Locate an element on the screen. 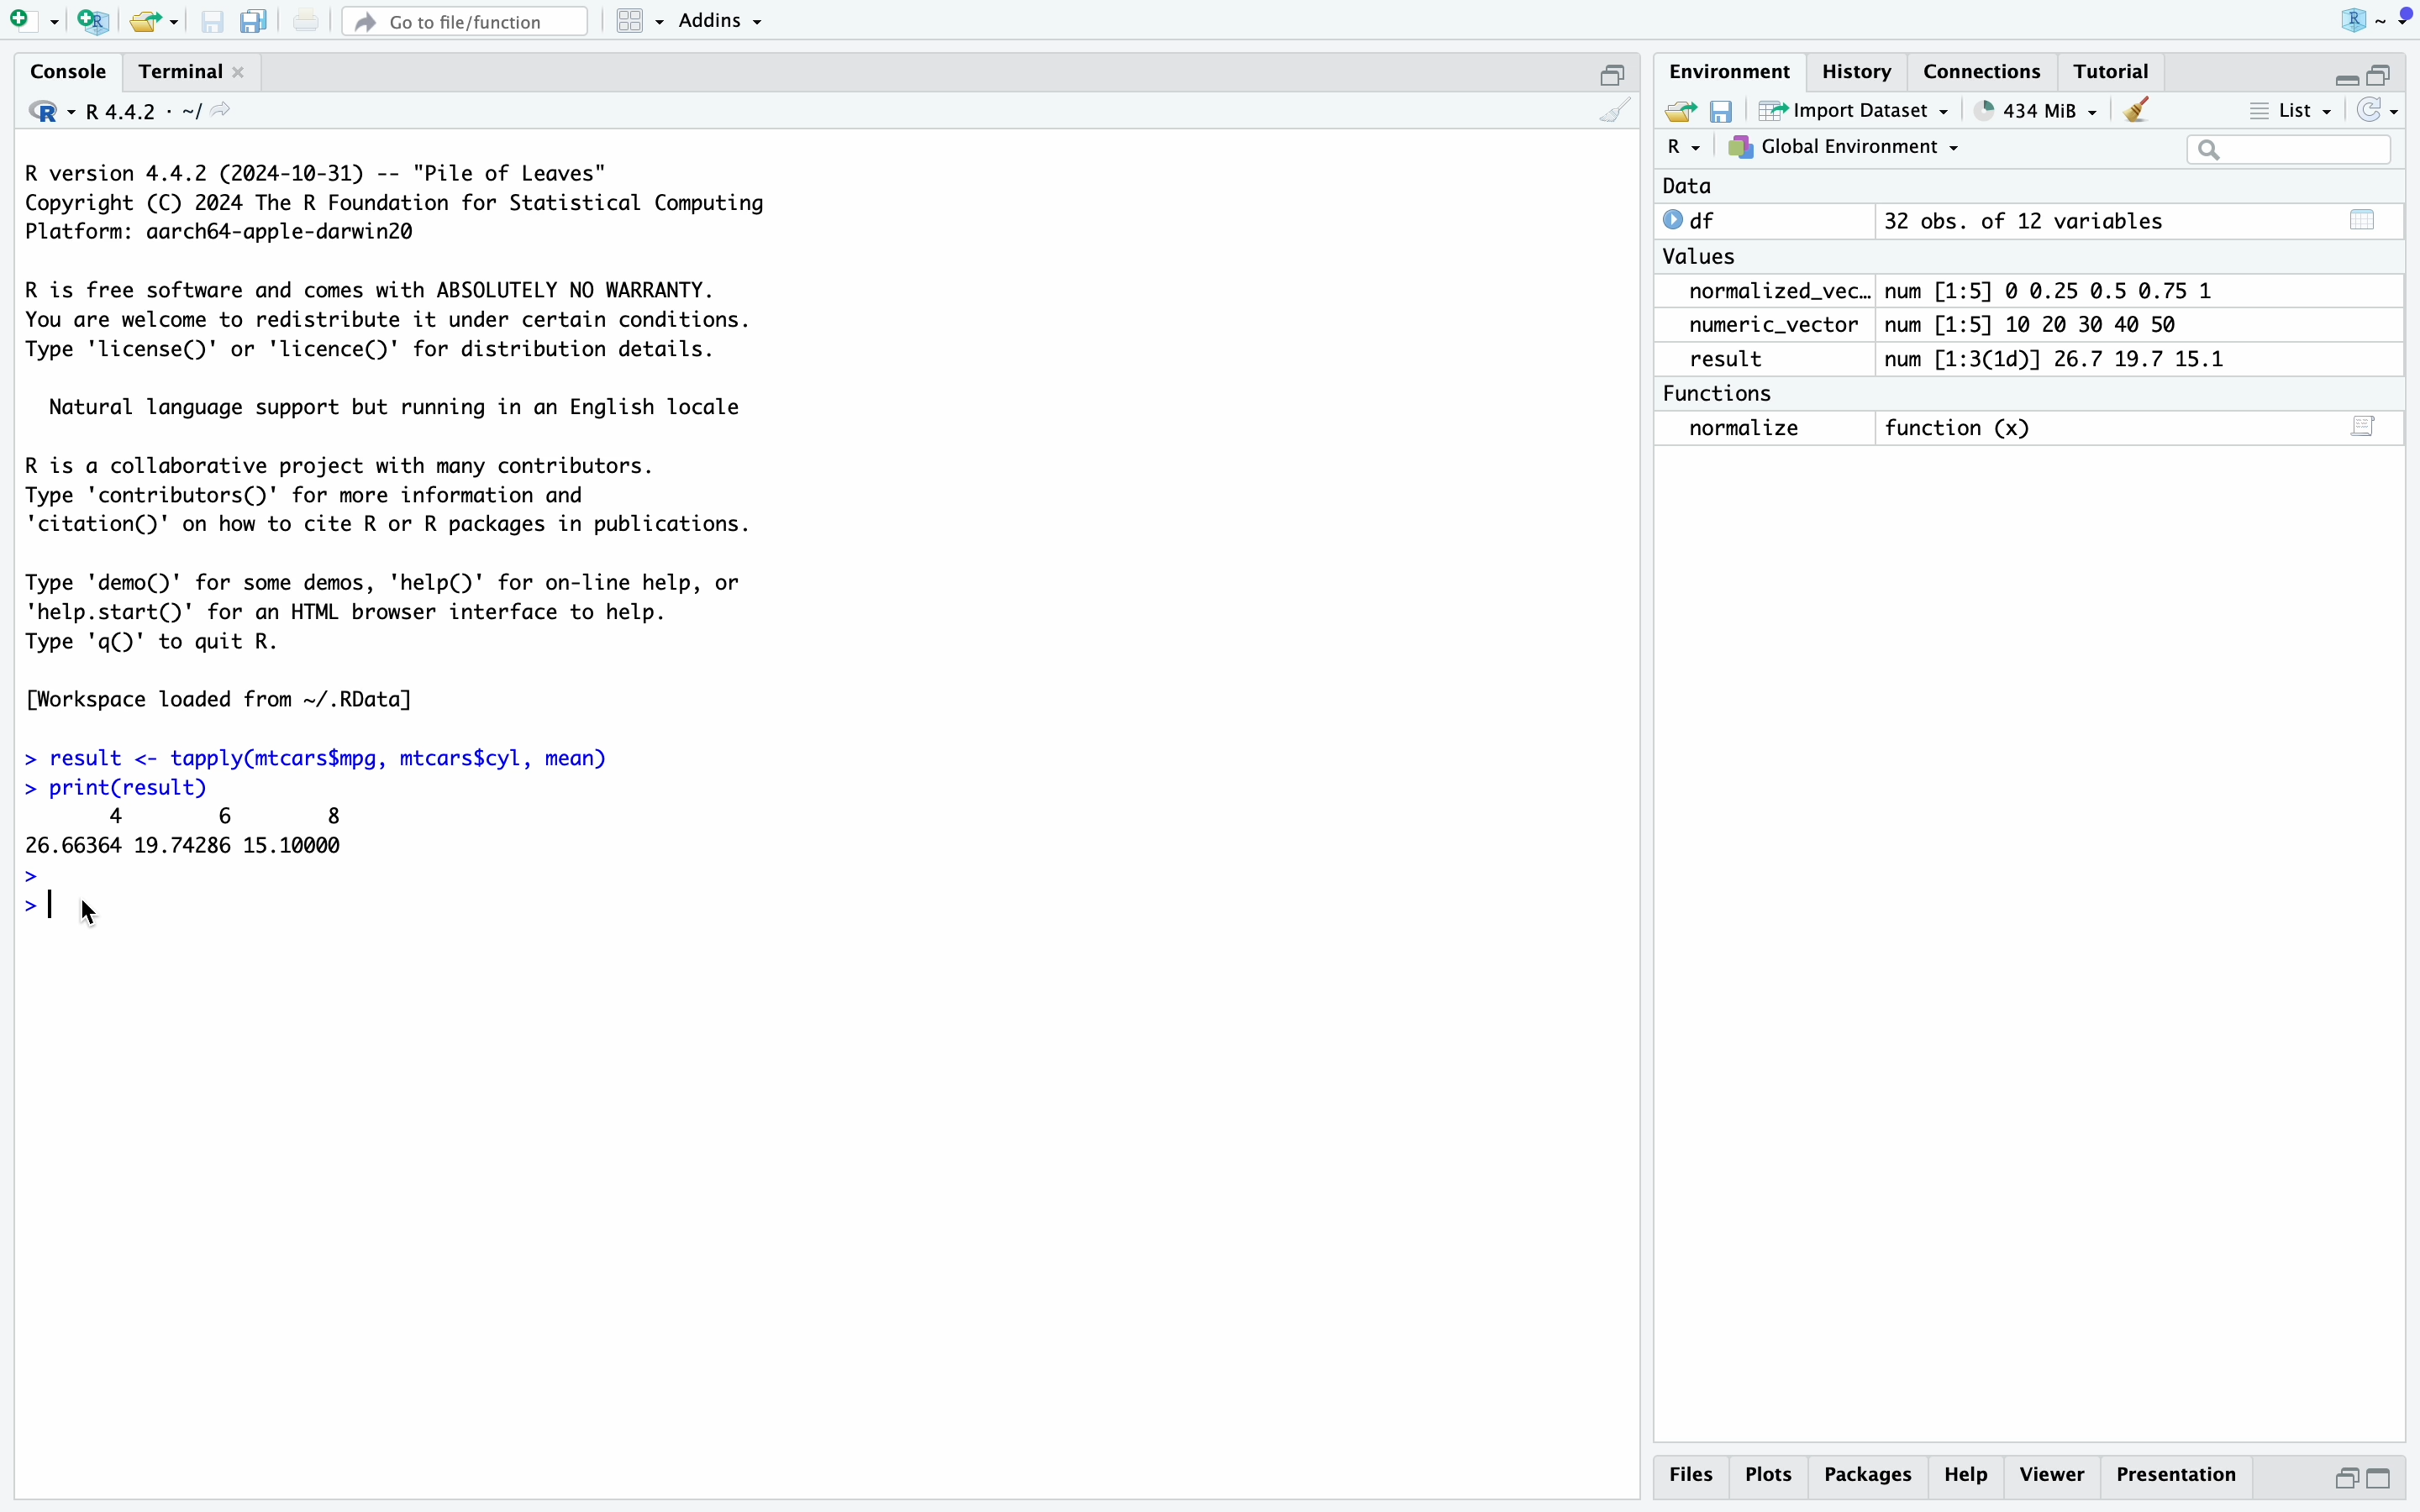 Image resolution: width=2420 pixels, height=1512 pixels. Save is located at coordinates (214, 21).